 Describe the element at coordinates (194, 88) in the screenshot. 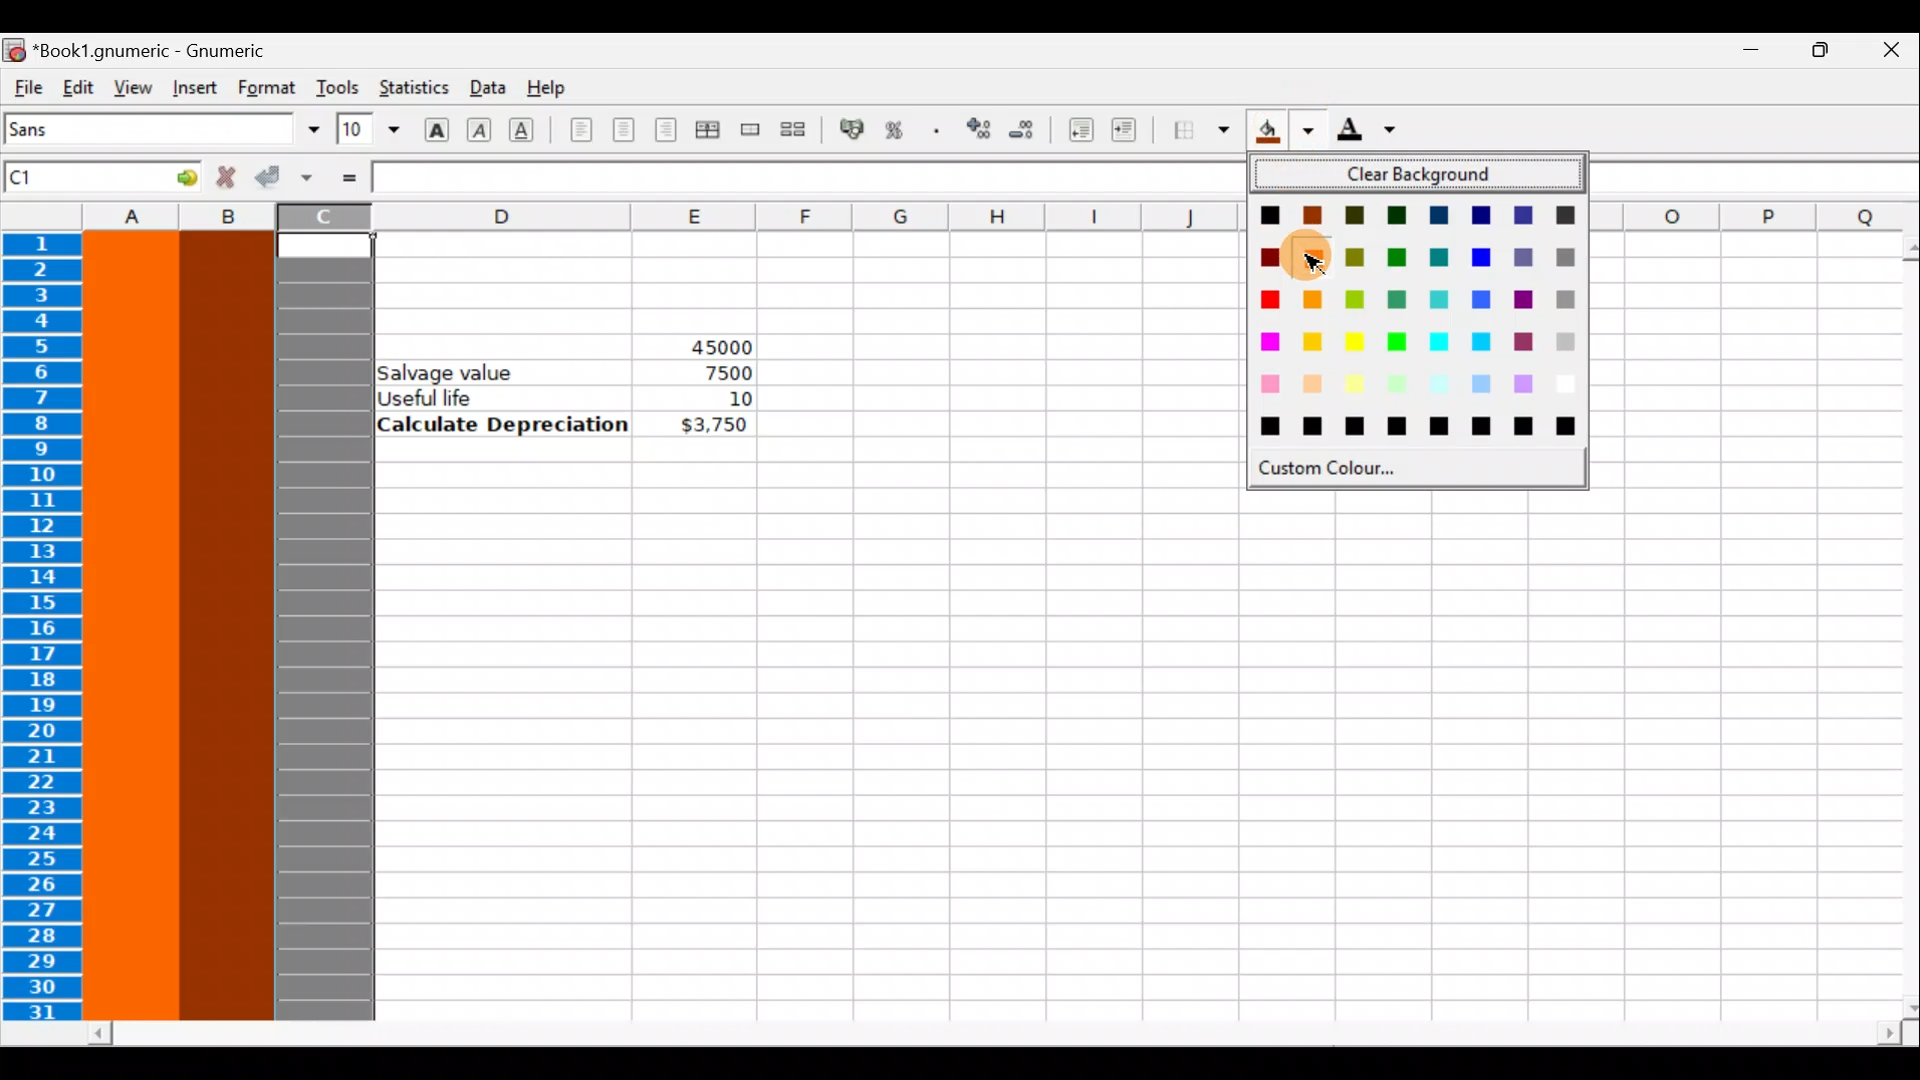

I see `Insert` at that location.